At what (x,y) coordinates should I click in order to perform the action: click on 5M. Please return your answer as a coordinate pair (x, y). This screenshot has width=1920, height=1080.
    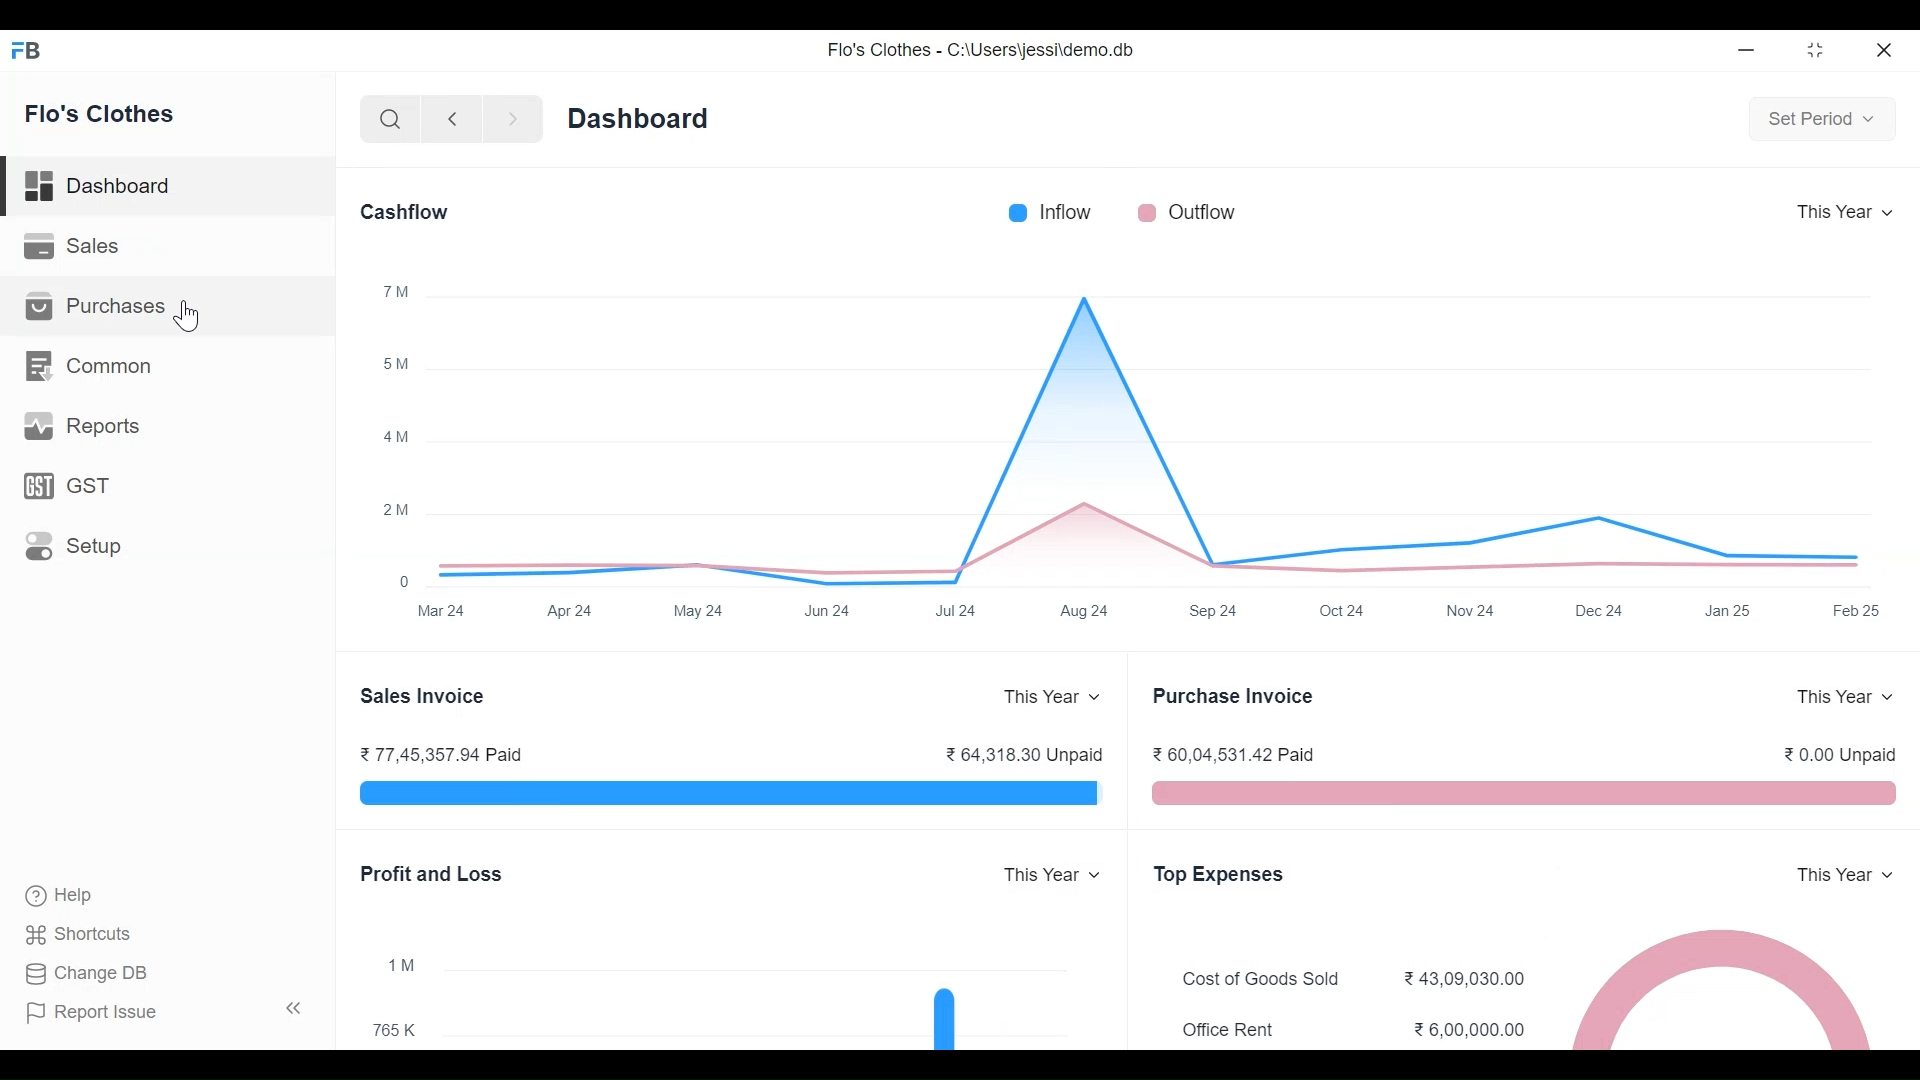
    Looking at the image, I should click on (397, 363).